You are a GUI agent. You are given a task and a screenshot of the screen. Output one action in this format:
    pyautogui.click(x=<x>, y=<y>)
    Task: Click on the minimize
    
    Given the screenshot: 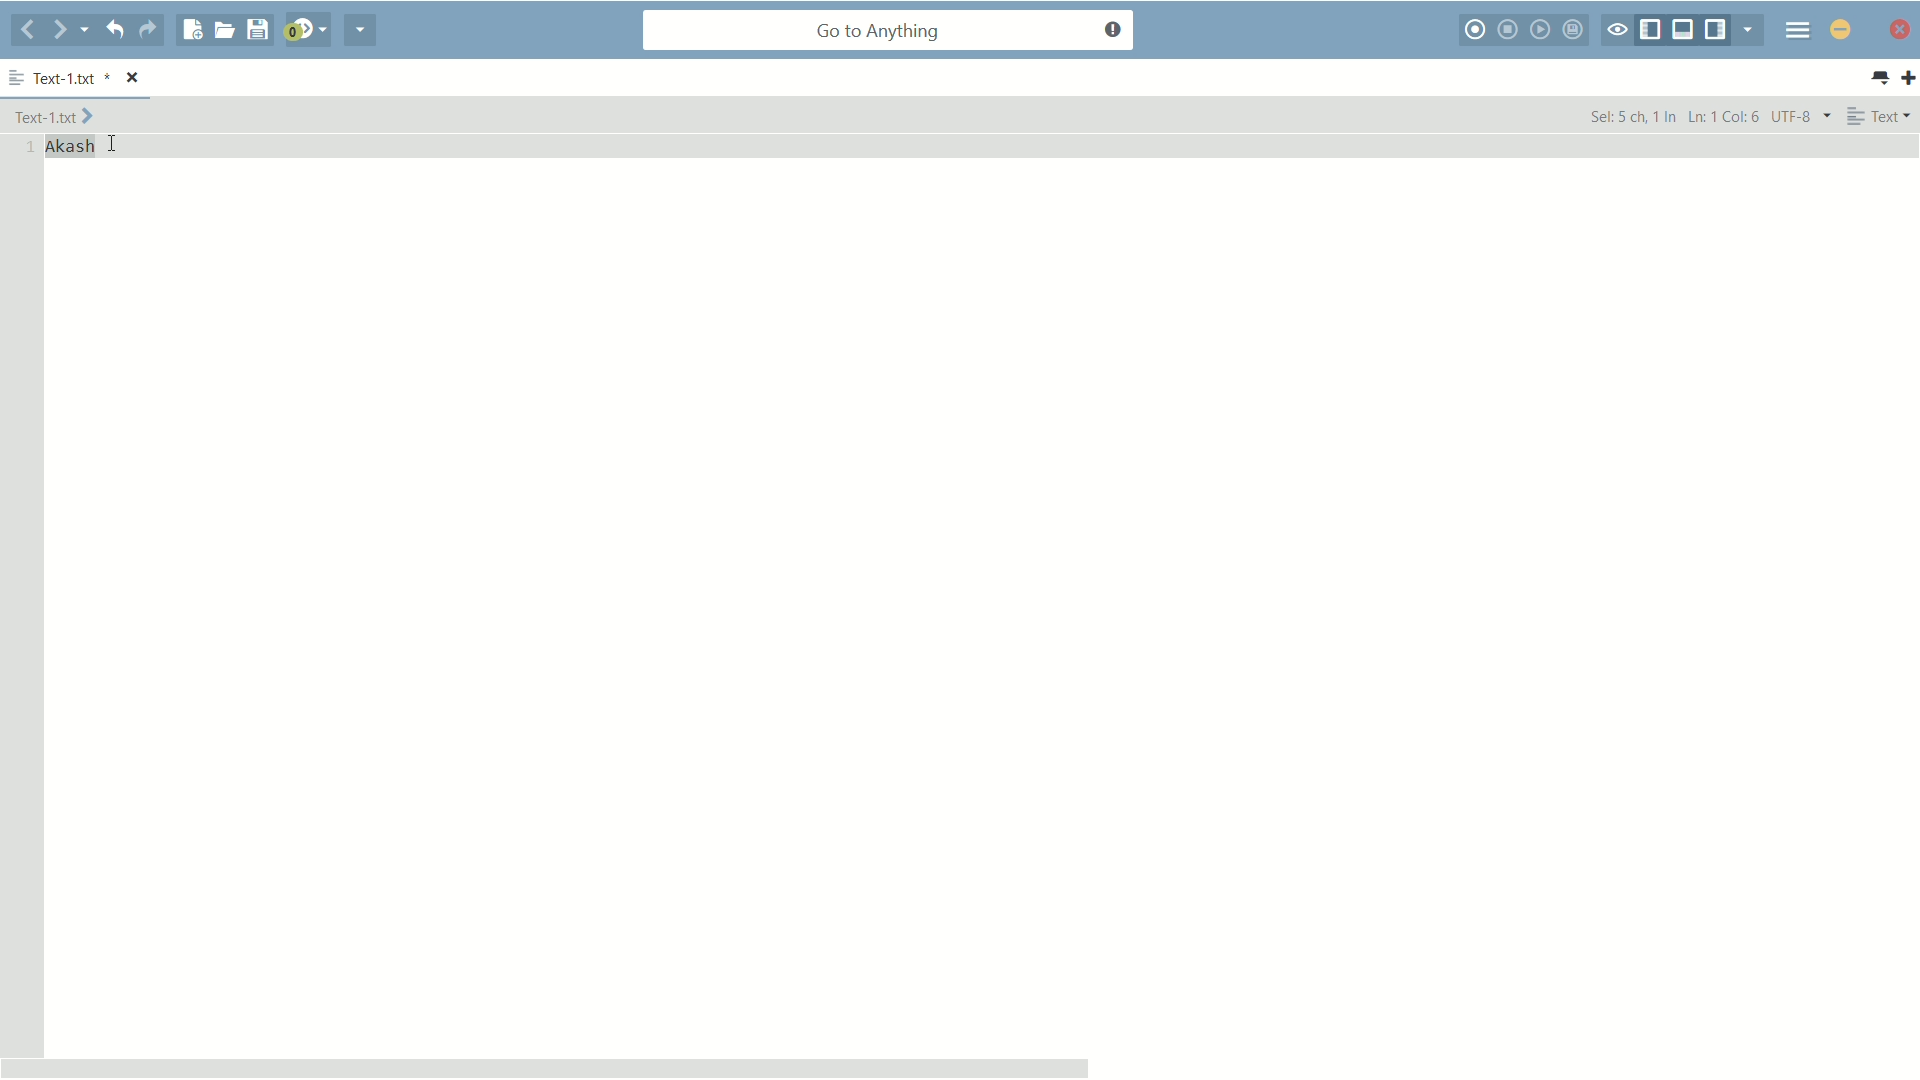 What is the action you would take?
    pyautogui.click(x=1841, y=29)
    